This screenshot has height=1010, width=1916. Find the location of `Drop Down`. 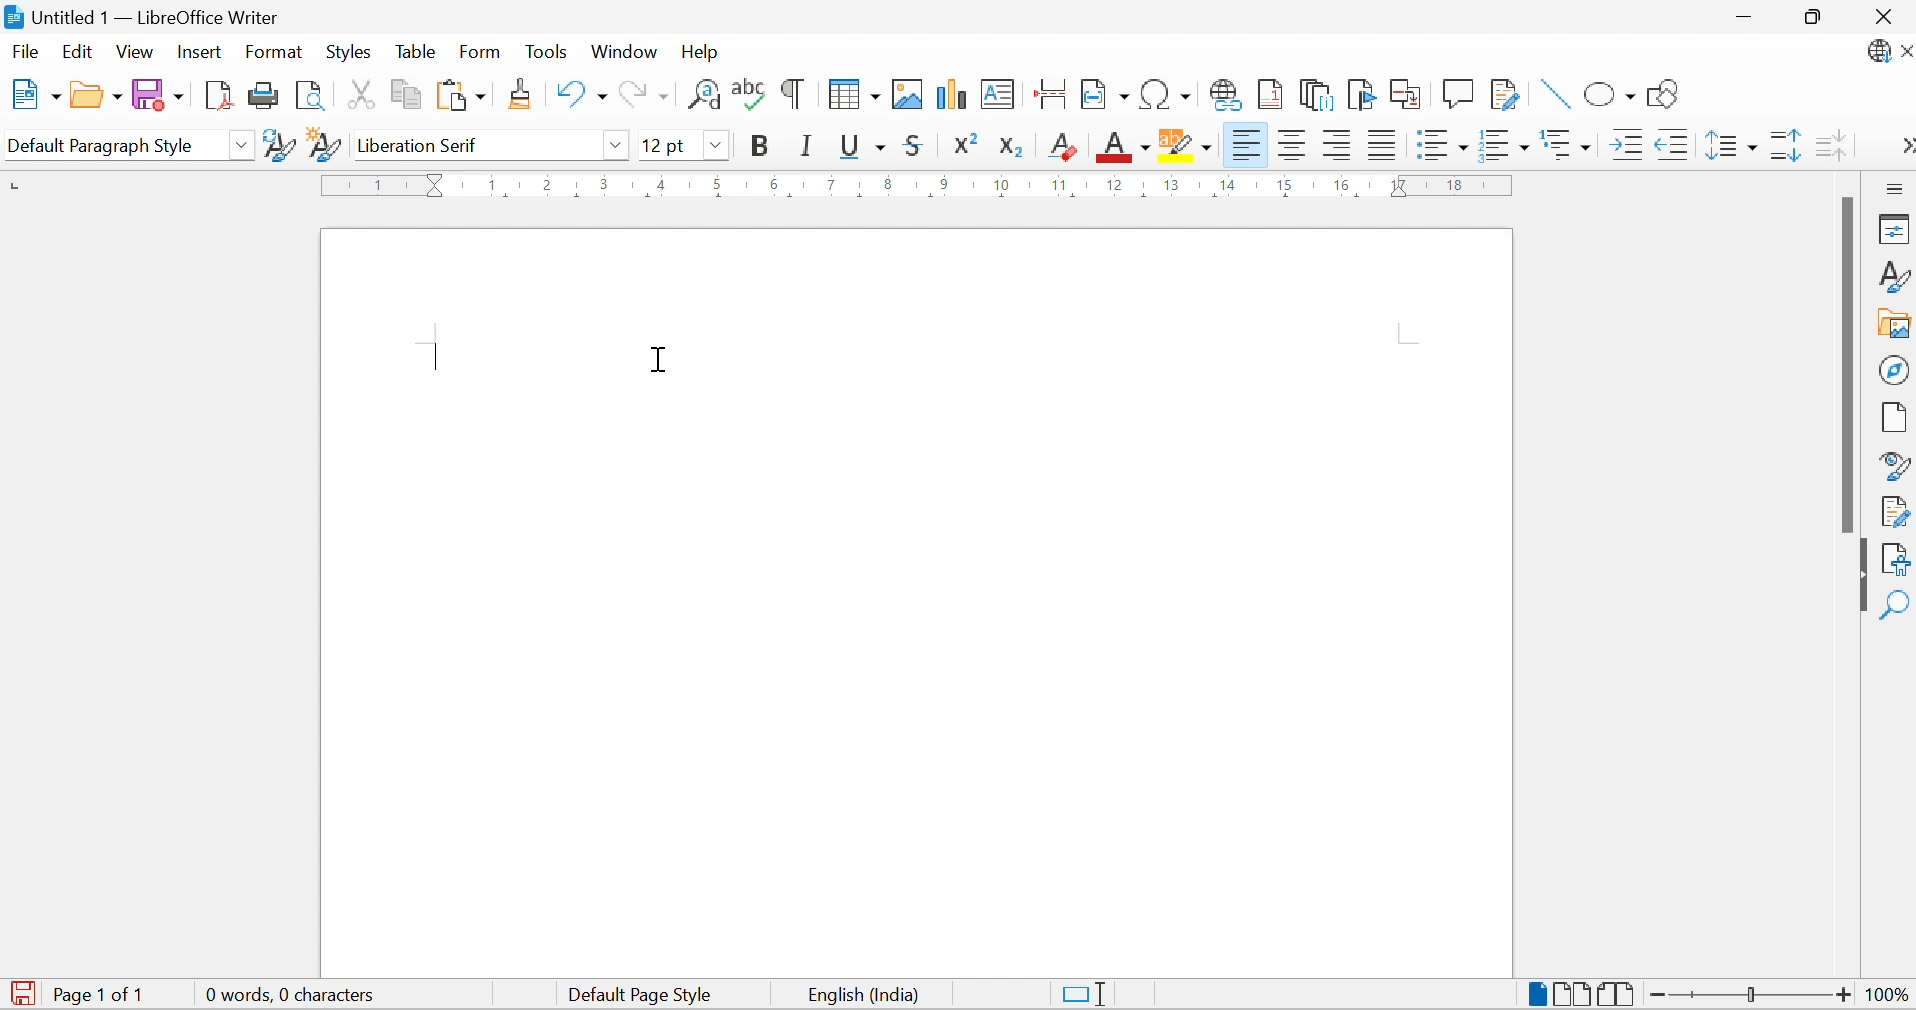

Drop Down is located at coordinates (615, 144).